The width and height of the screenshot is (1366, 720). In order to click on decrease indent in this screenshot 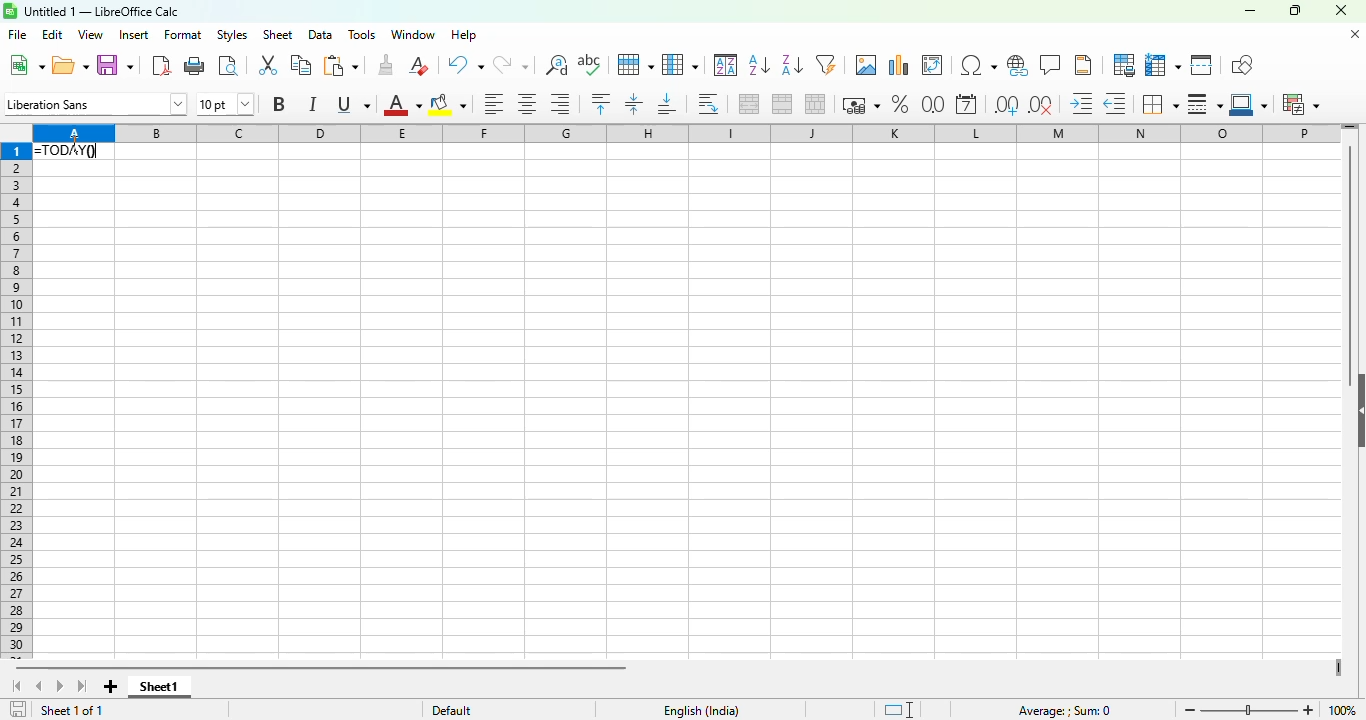, I will do `click(1115, 104)`.